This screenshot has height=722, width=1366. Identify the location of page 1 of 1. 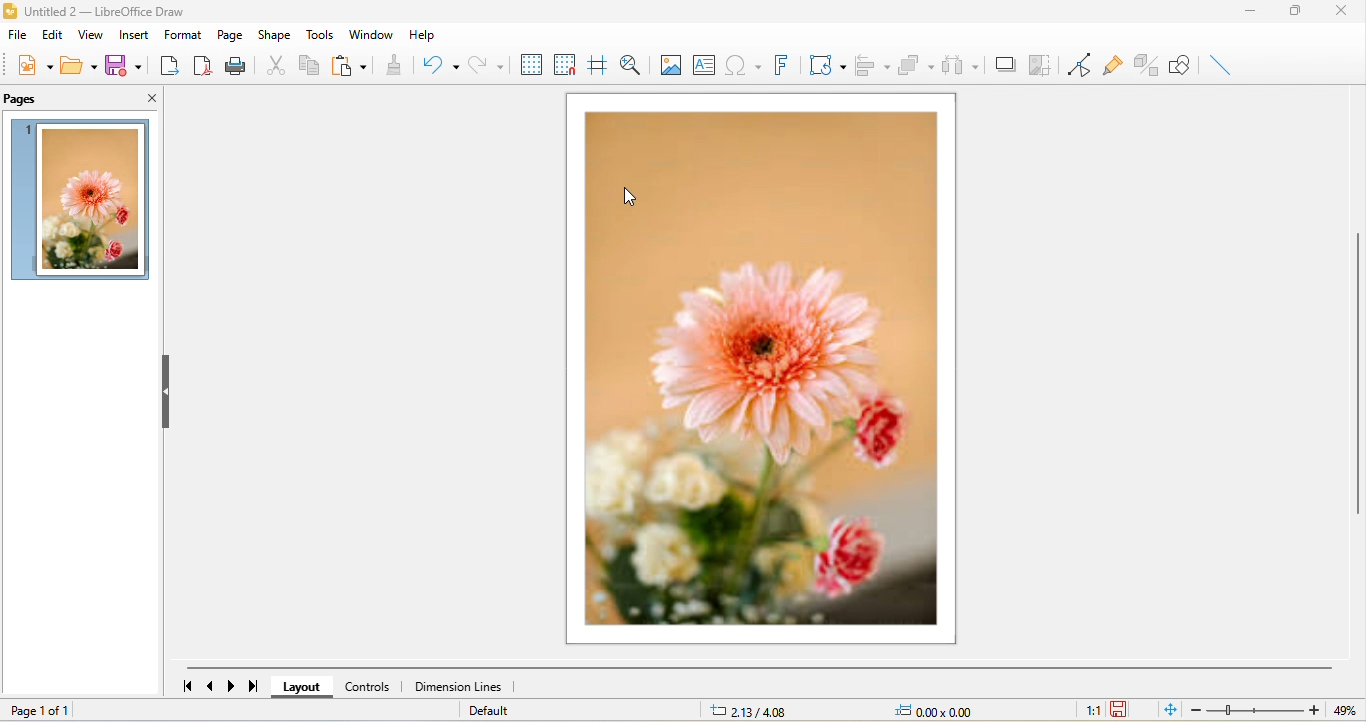
(79, 712).